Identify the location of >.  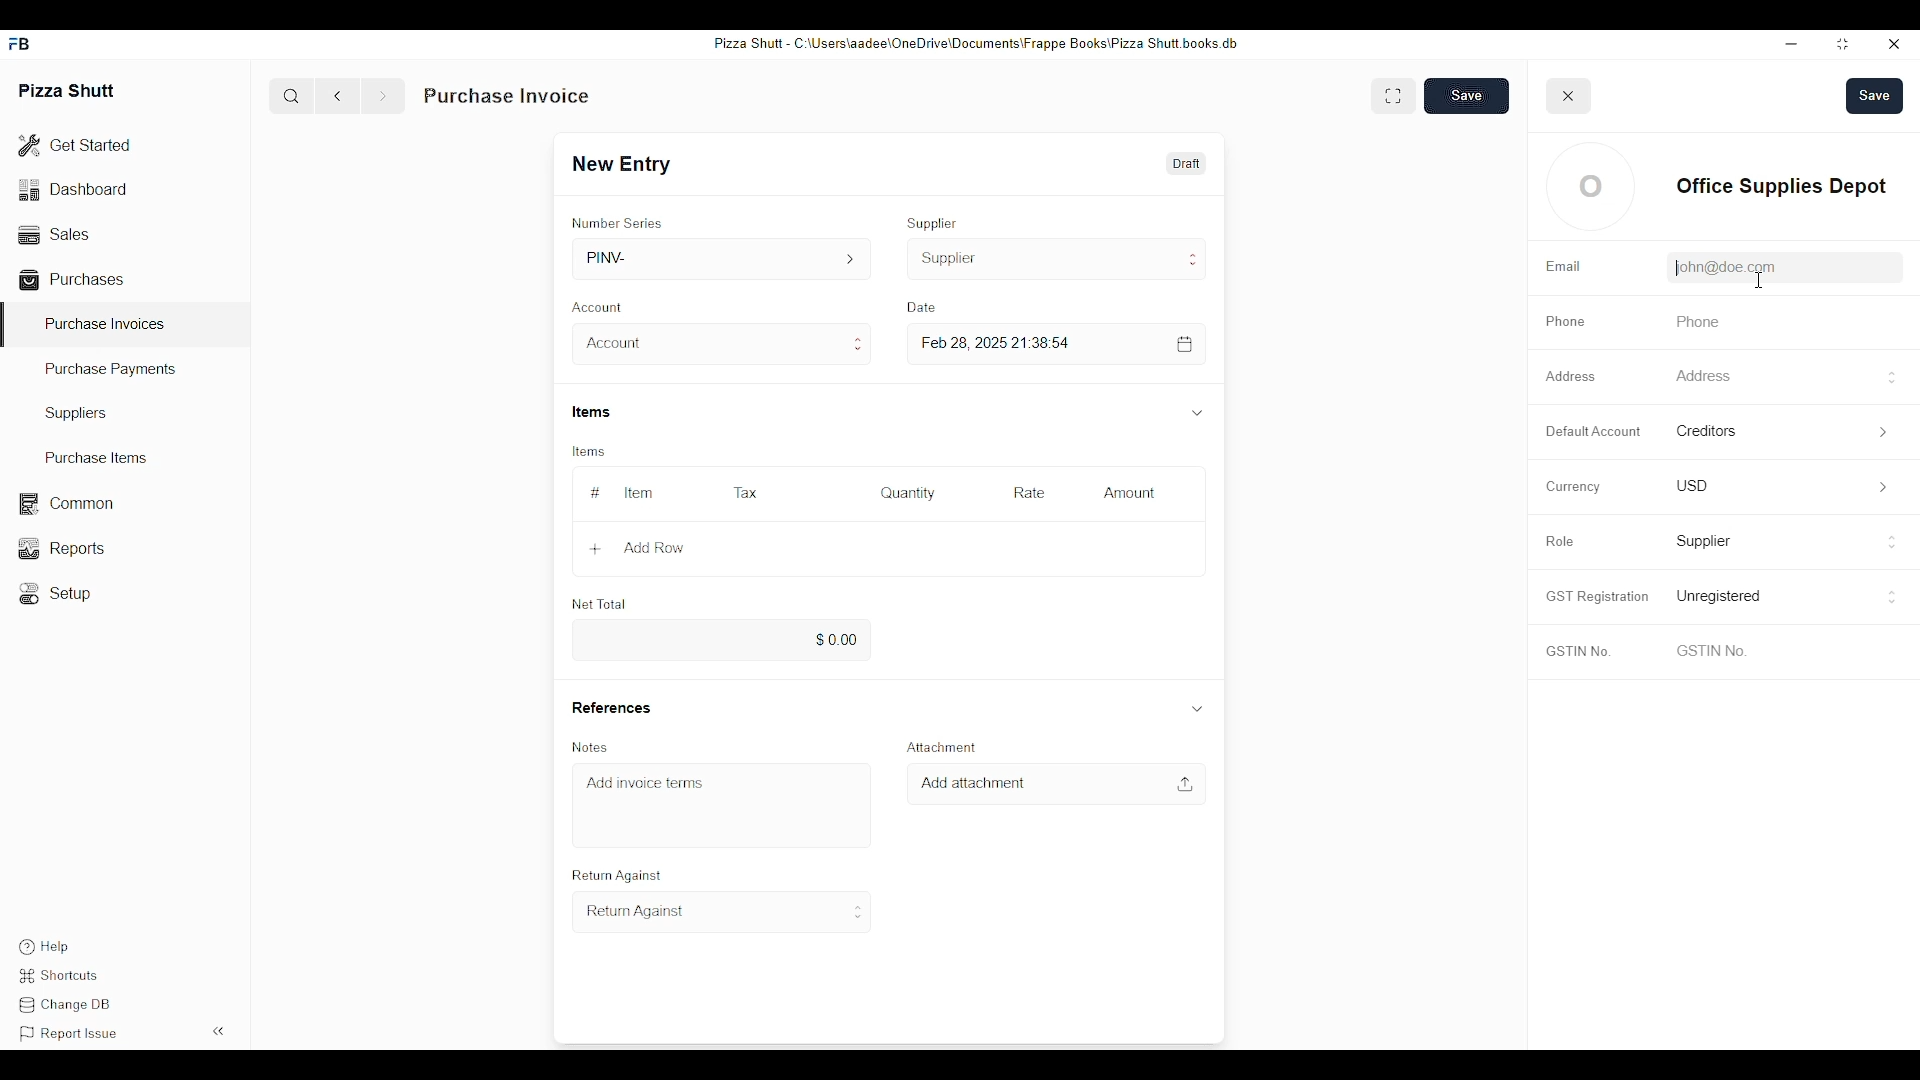
(1883, 488).